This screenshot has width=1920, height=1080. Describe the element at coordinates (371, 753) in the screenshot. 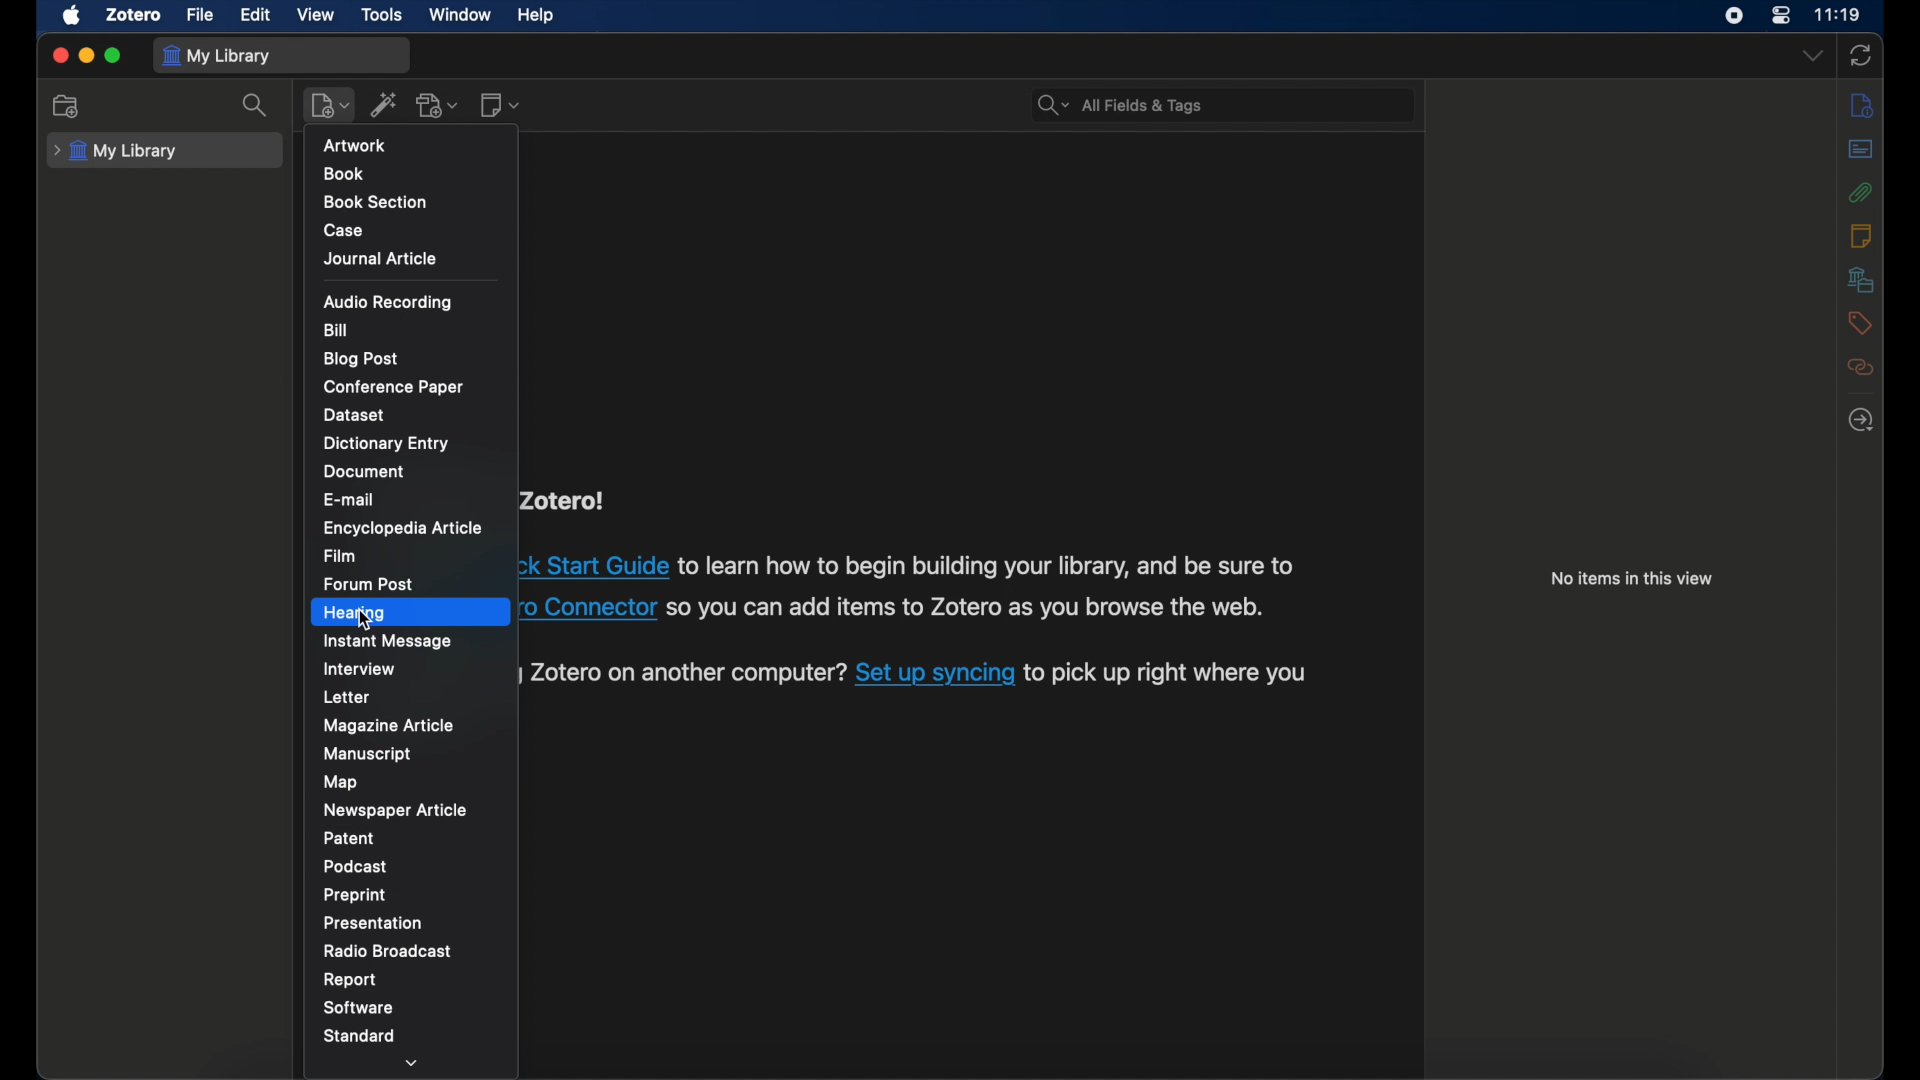

I see `manuscript` at that location.